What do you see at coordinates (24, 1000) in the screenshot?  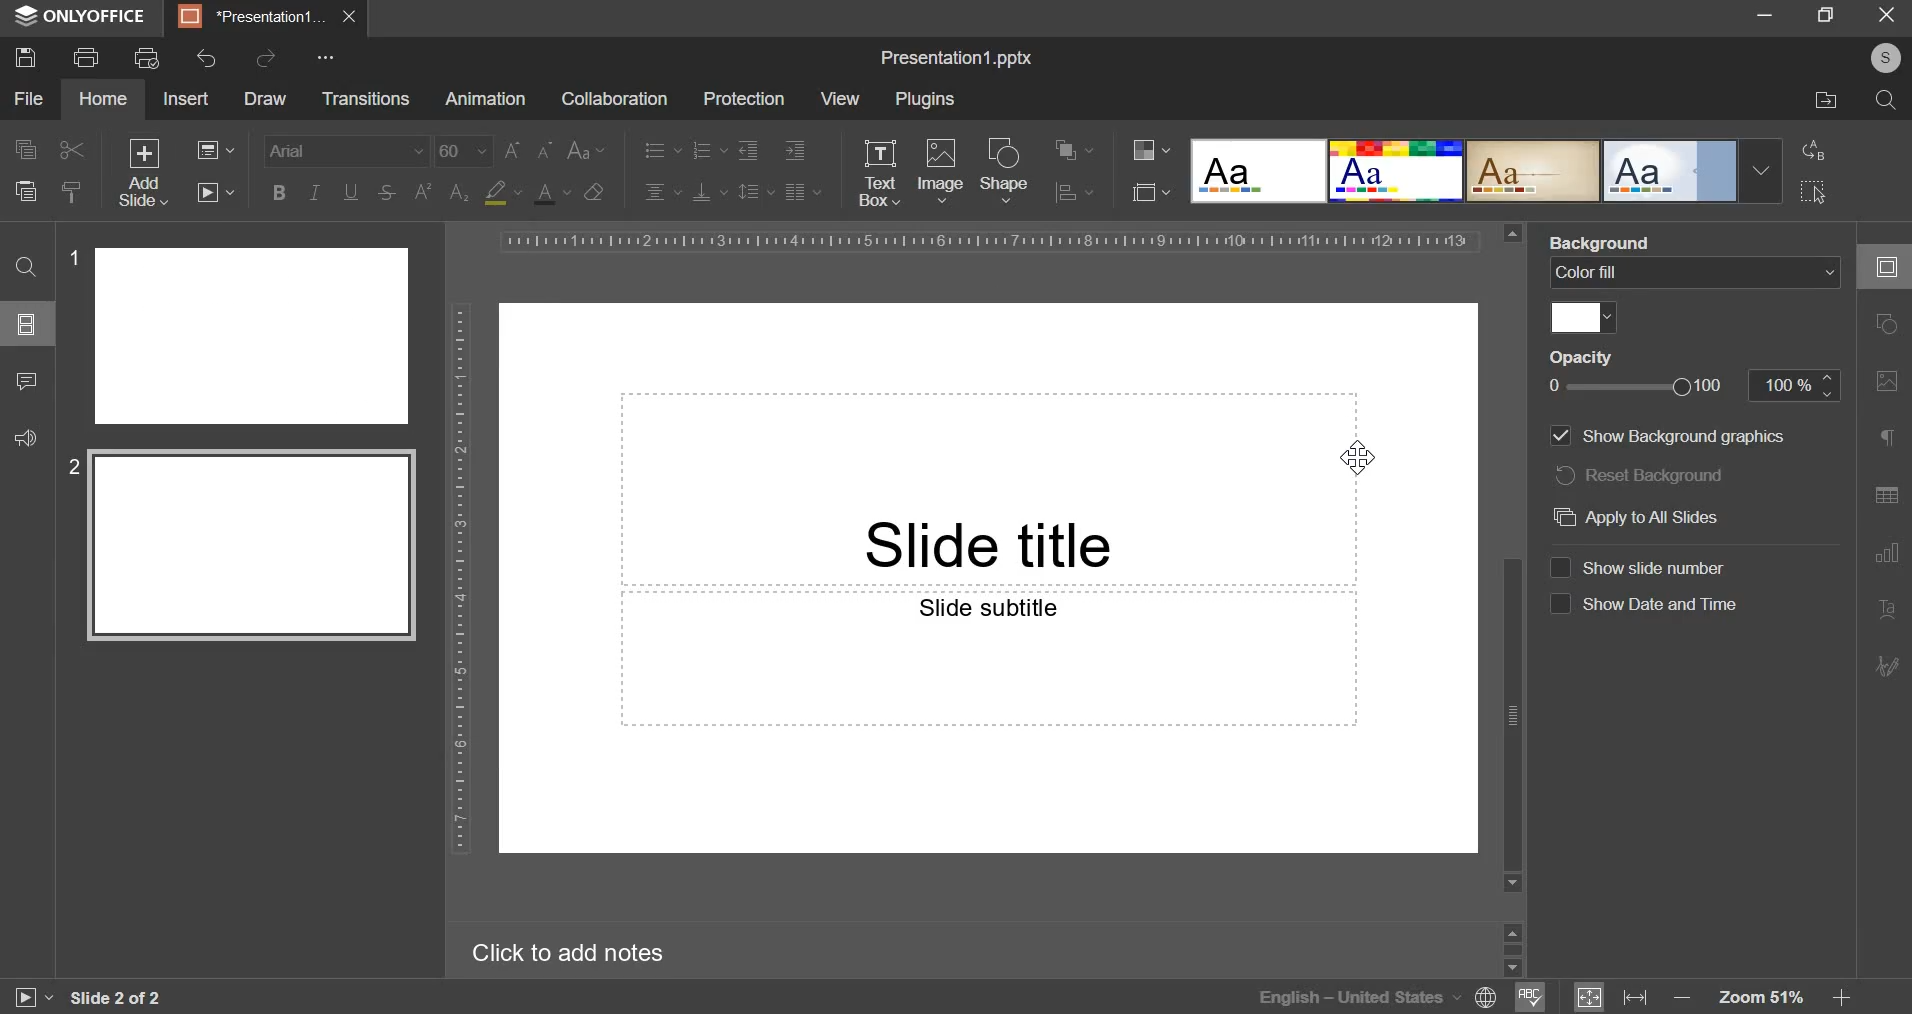 I see `start slide show` at bounding box center [24, 1000].